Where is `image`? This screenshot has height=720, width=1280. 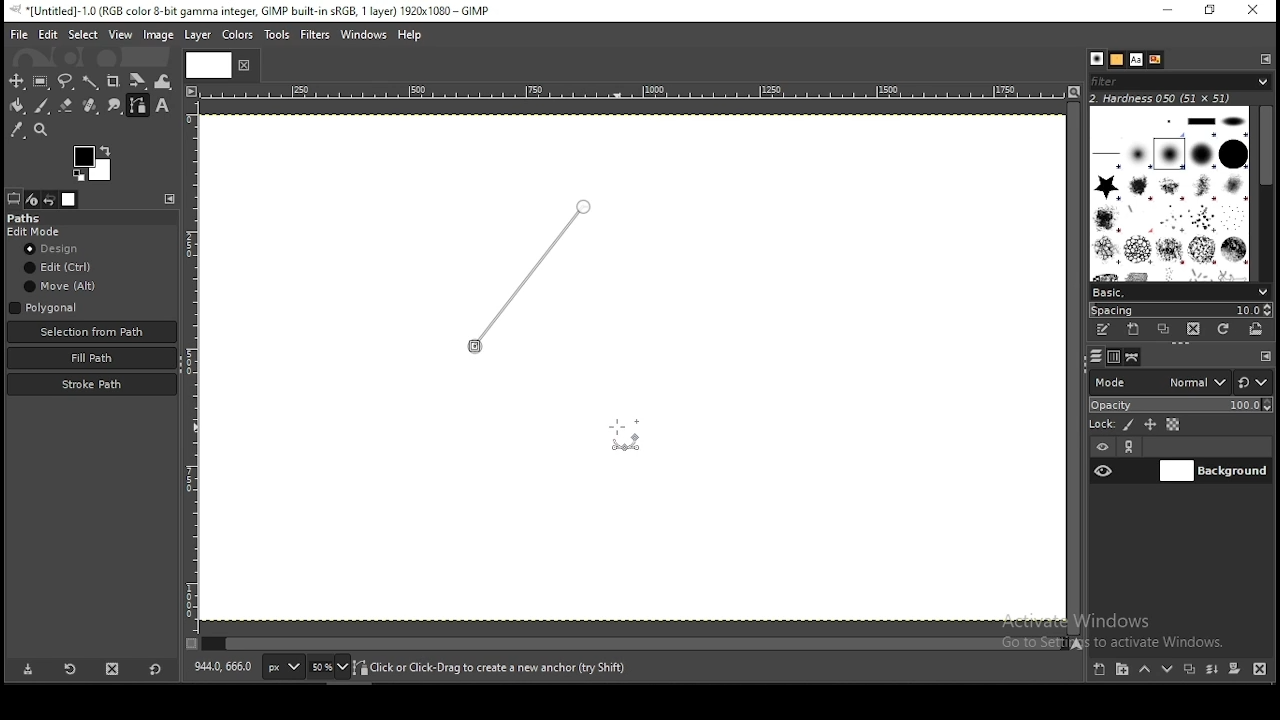
image is located at coordinates (160, 36).